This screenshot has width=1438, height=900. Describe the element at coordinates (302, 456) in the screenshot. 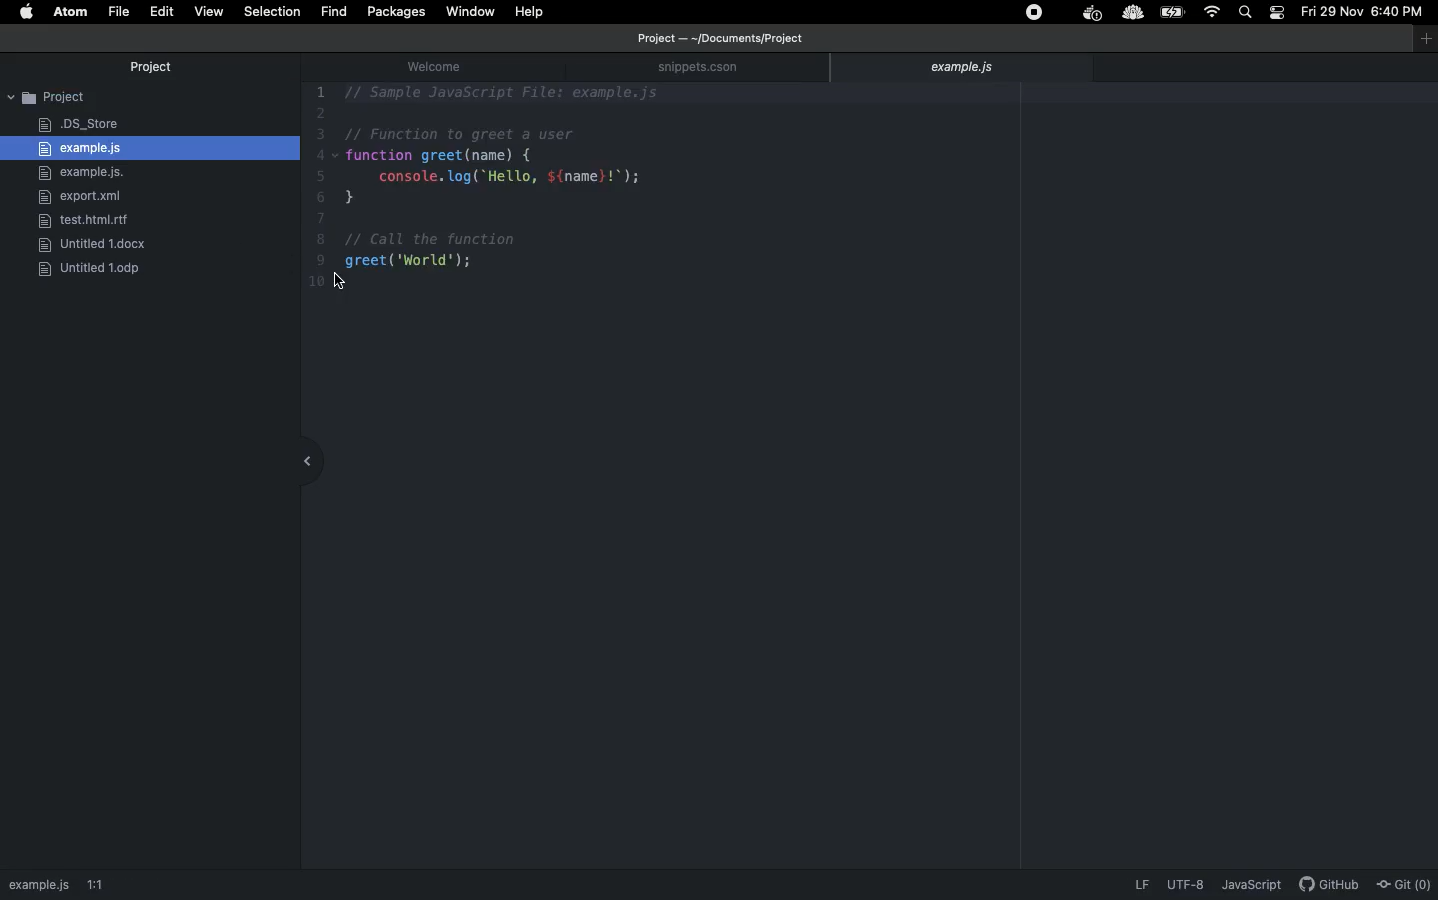

I see `collapse` at that location.